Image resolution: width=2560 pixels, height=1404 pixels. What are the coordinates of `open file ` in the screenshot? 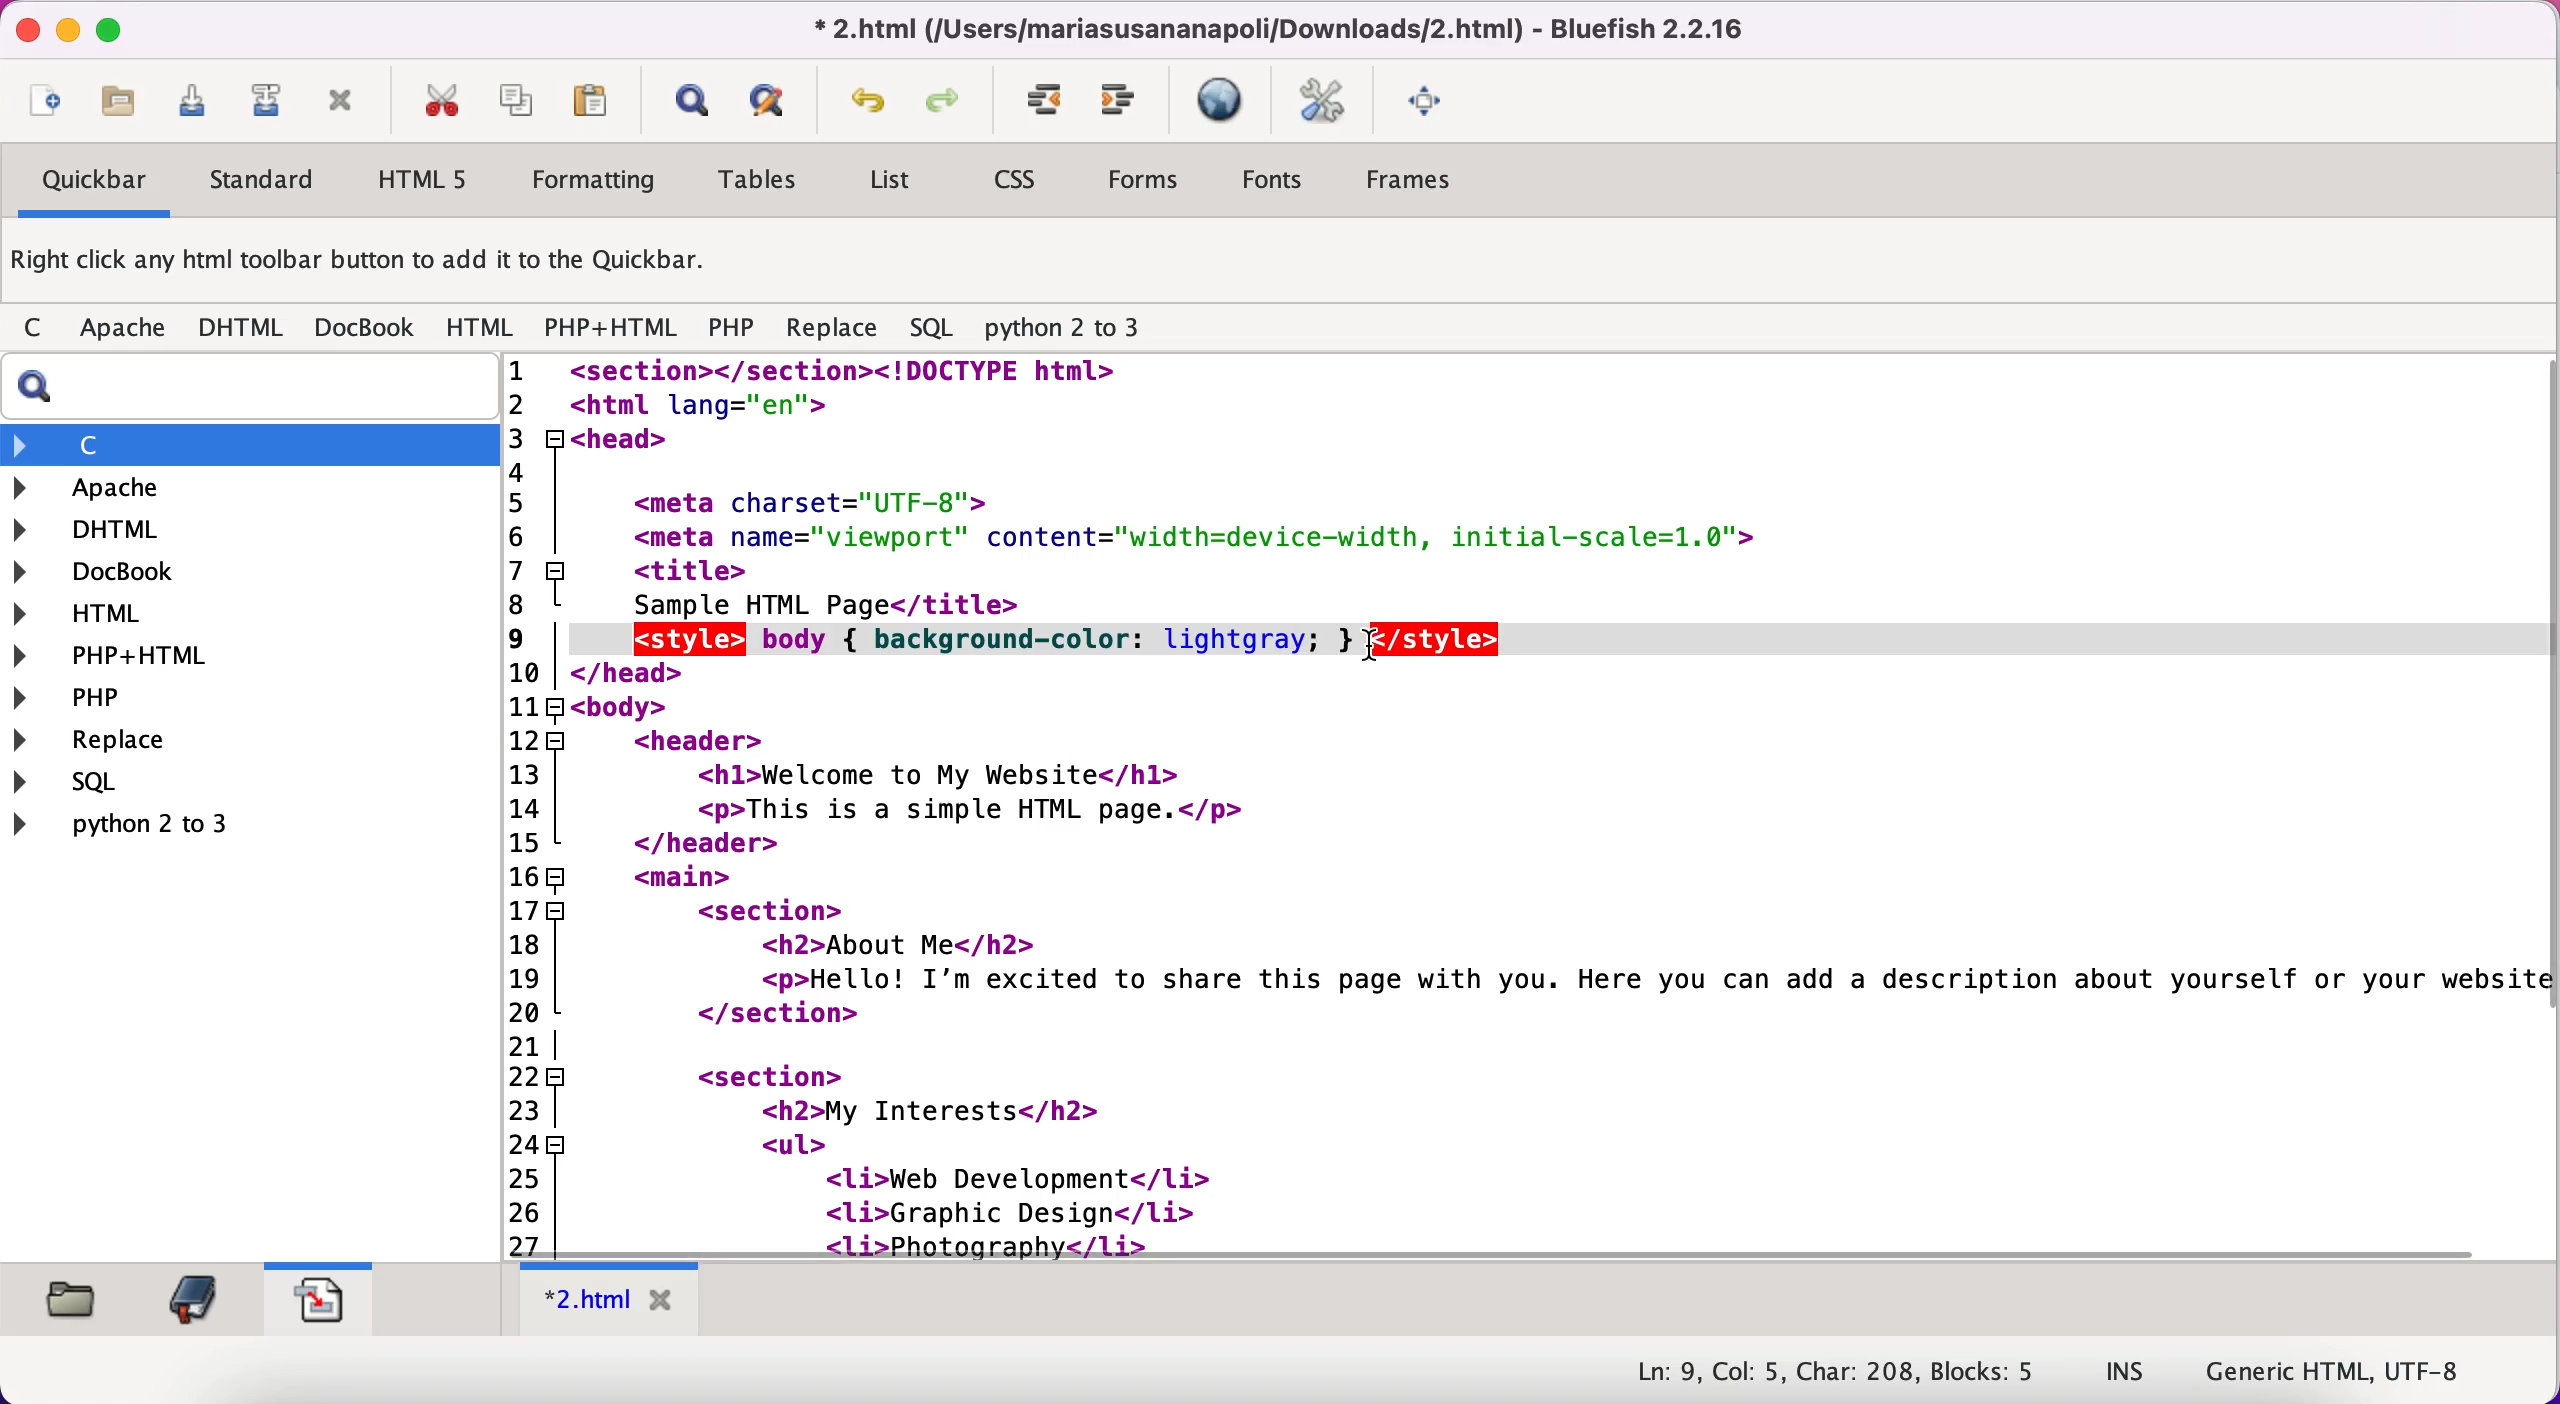 It's located at (128, 107).